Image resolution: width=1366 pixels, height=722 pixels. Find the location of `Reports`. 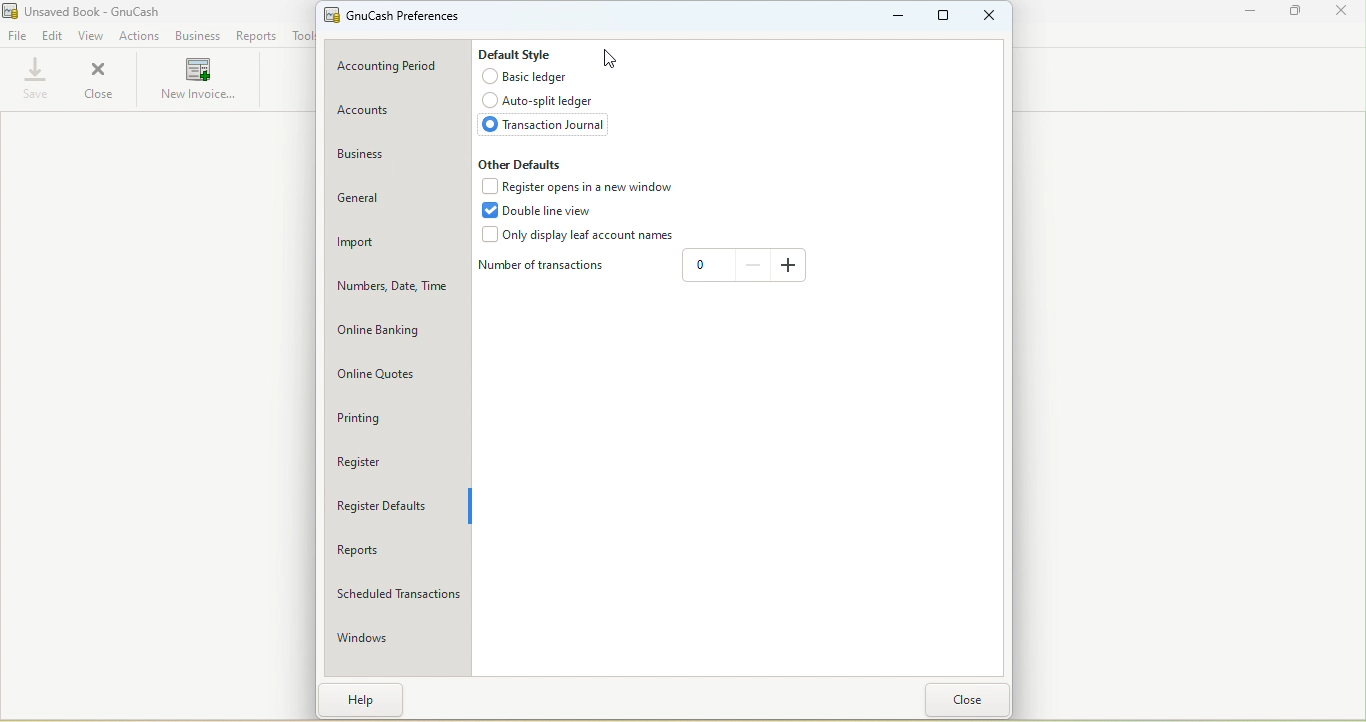

Reports is located at coordinates (256, 36).